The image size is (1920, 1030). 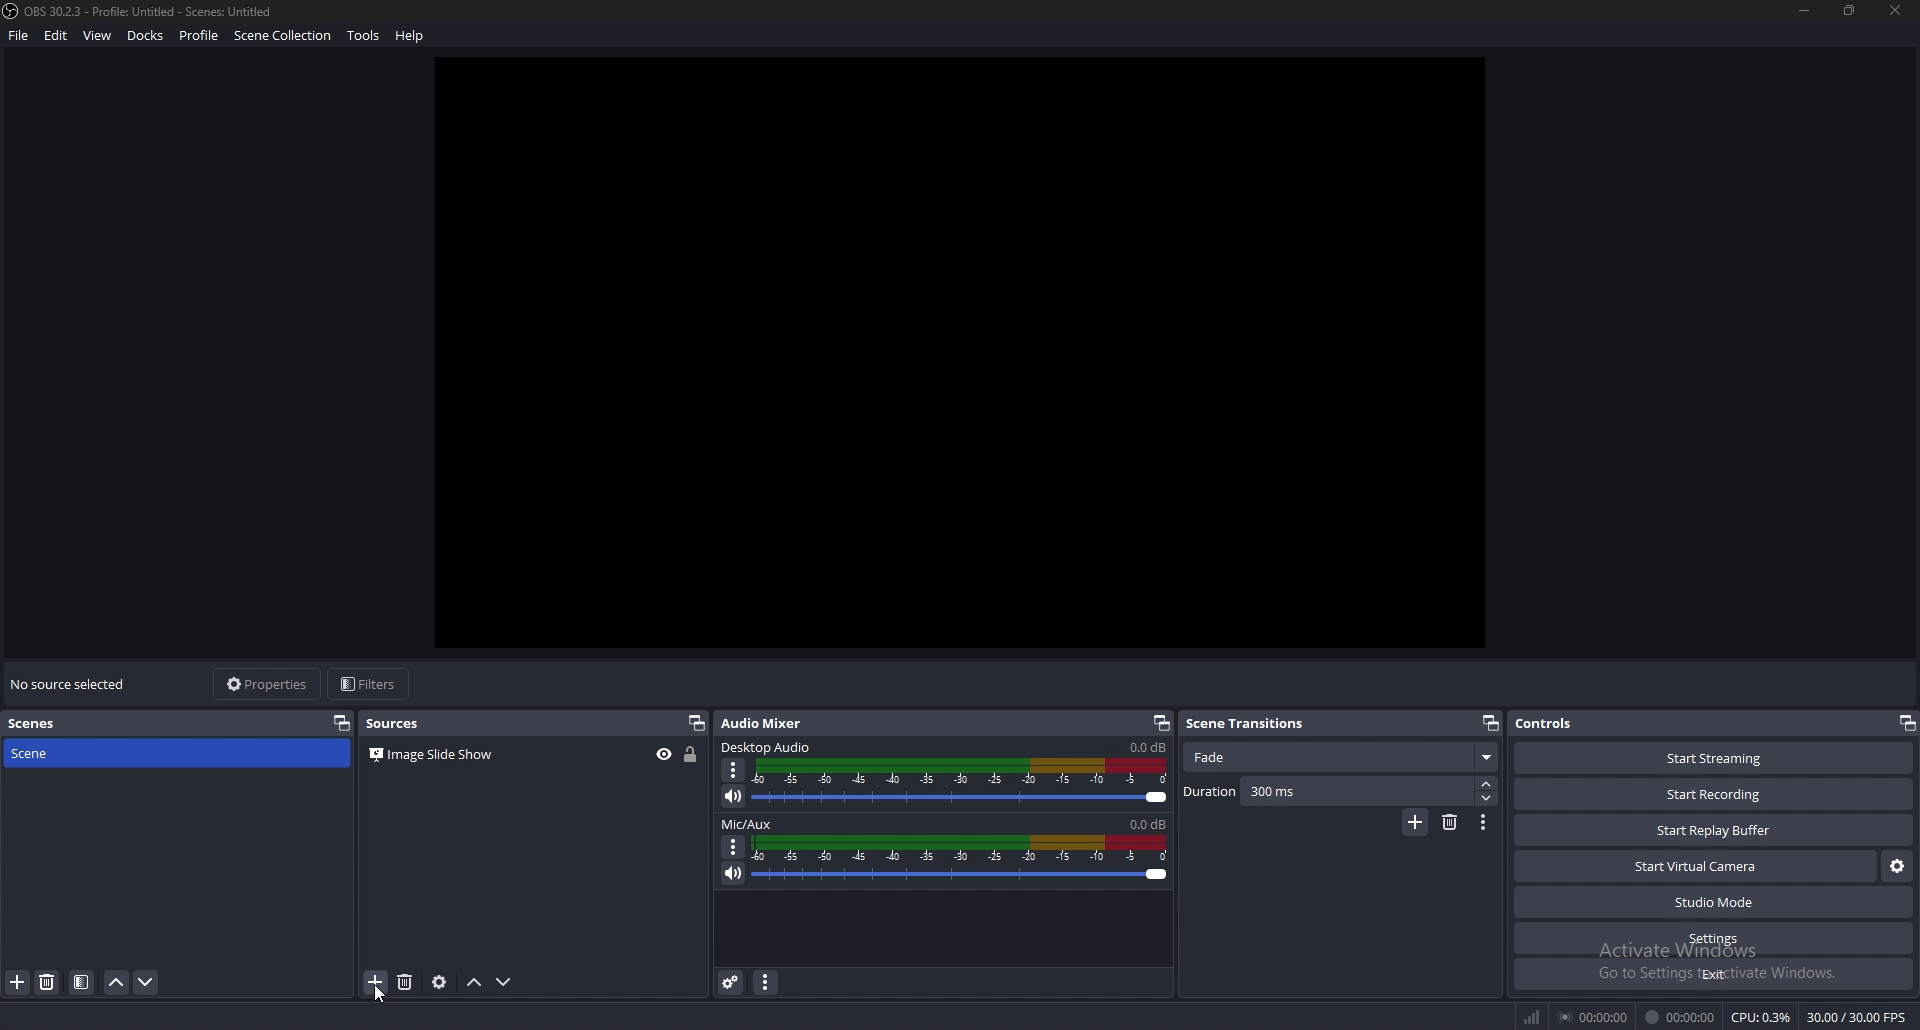 I want to click on fps, so click(x=1854, y=1014).